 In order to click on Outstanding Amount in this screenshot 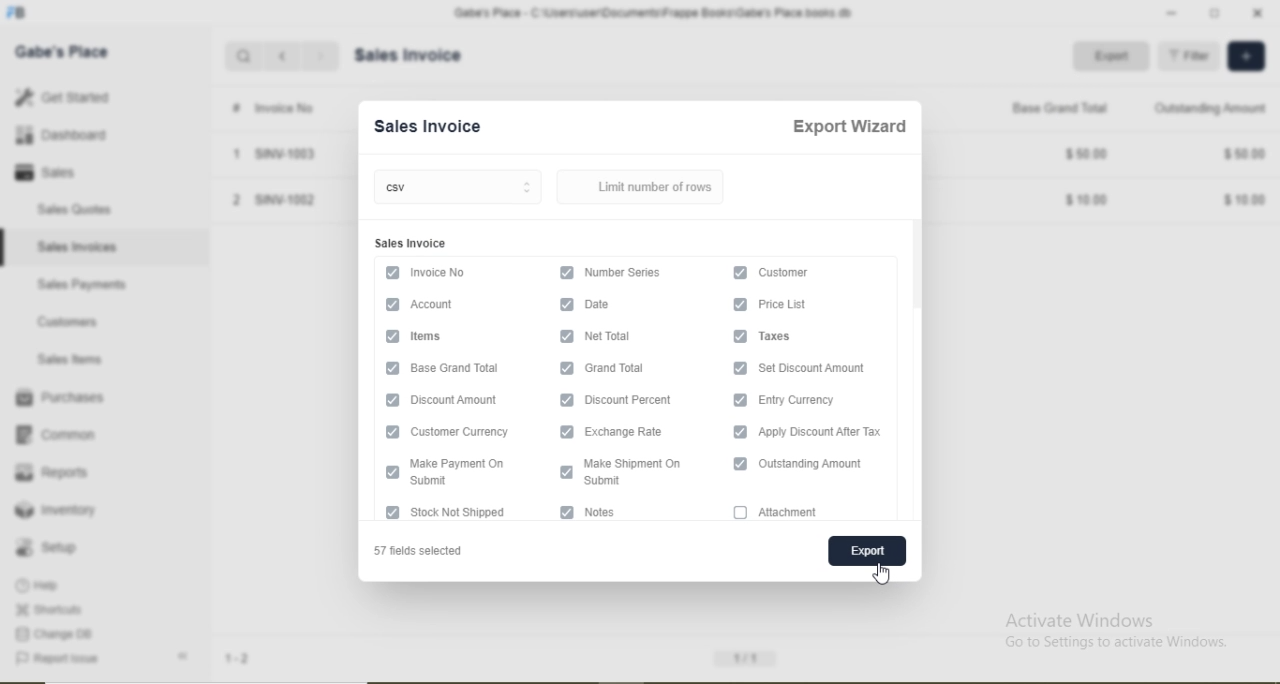, I will do `click(823, 465)`.